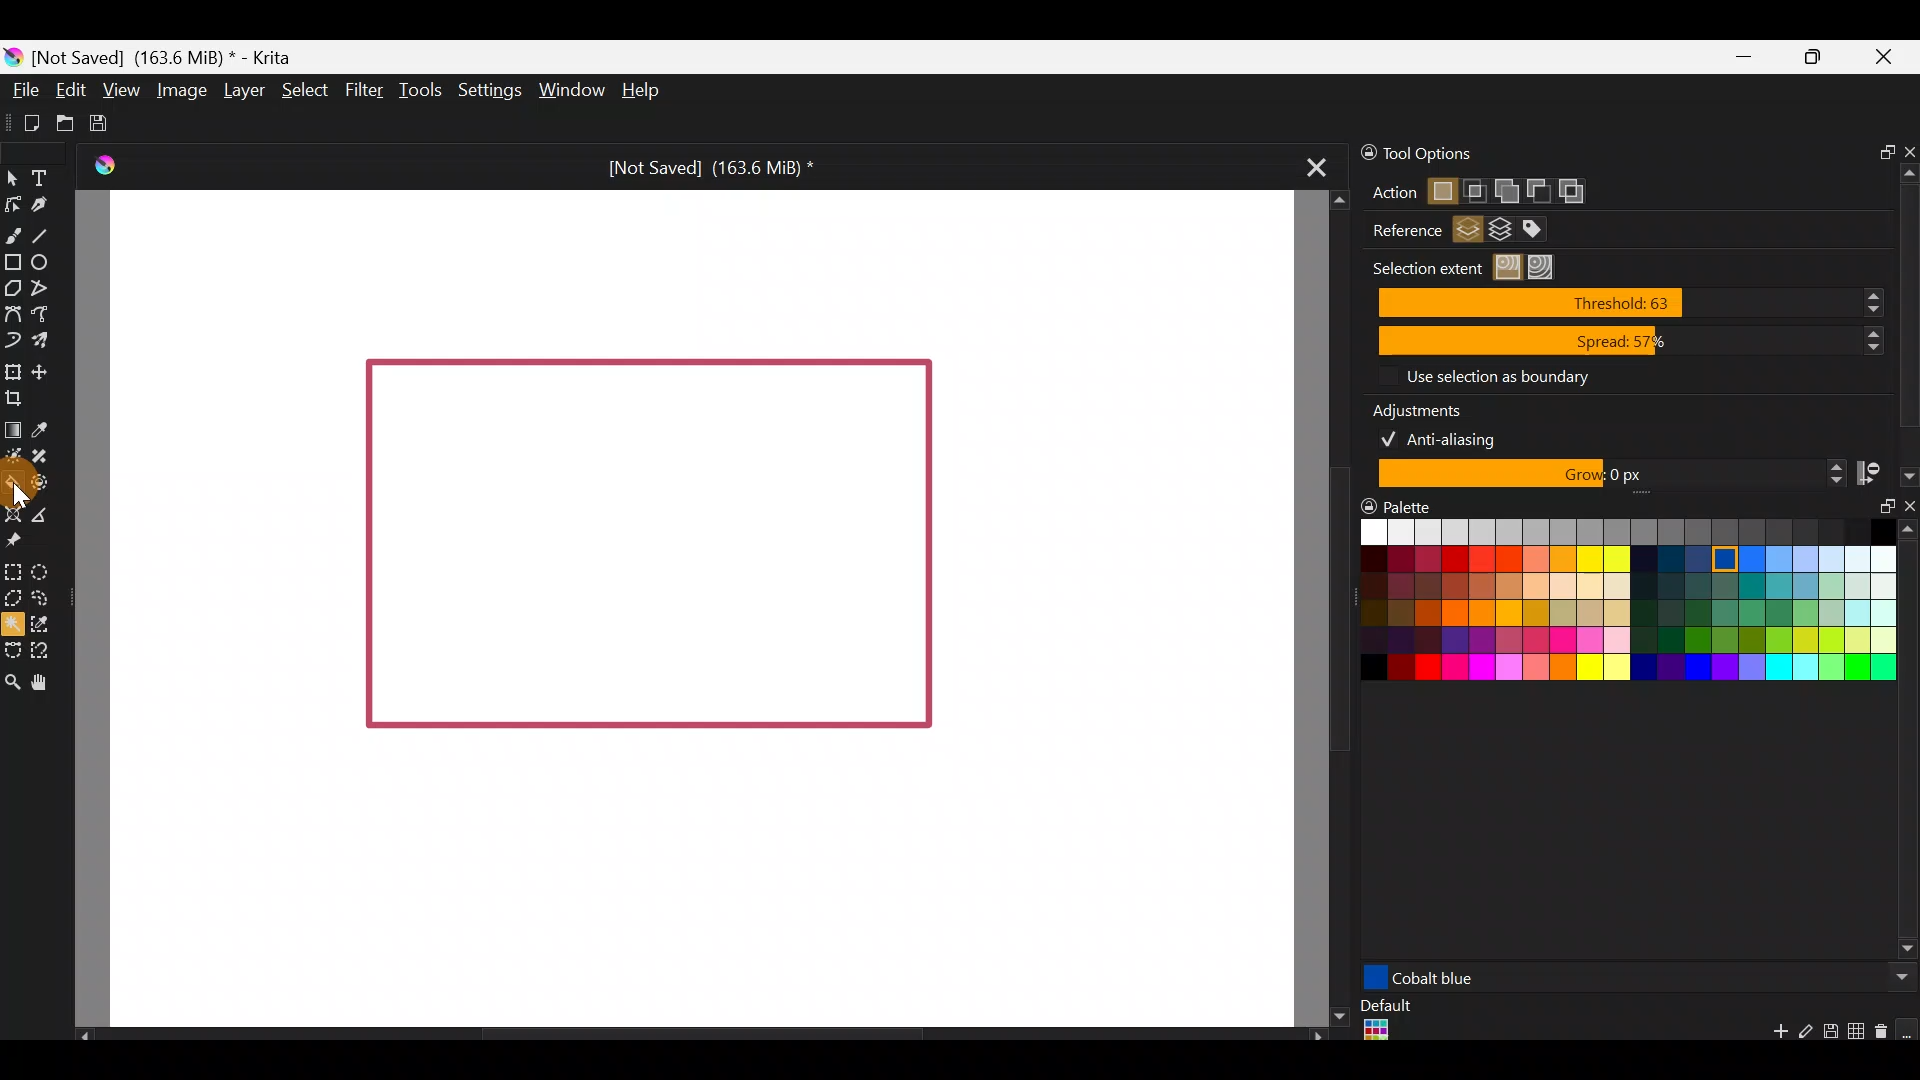 This screenshot has width=1920, height=1080. What do you see at coordinates (1859, 1034) in the screenshot?
I see `Edit current palette` at bounding box center [1859, 1034].